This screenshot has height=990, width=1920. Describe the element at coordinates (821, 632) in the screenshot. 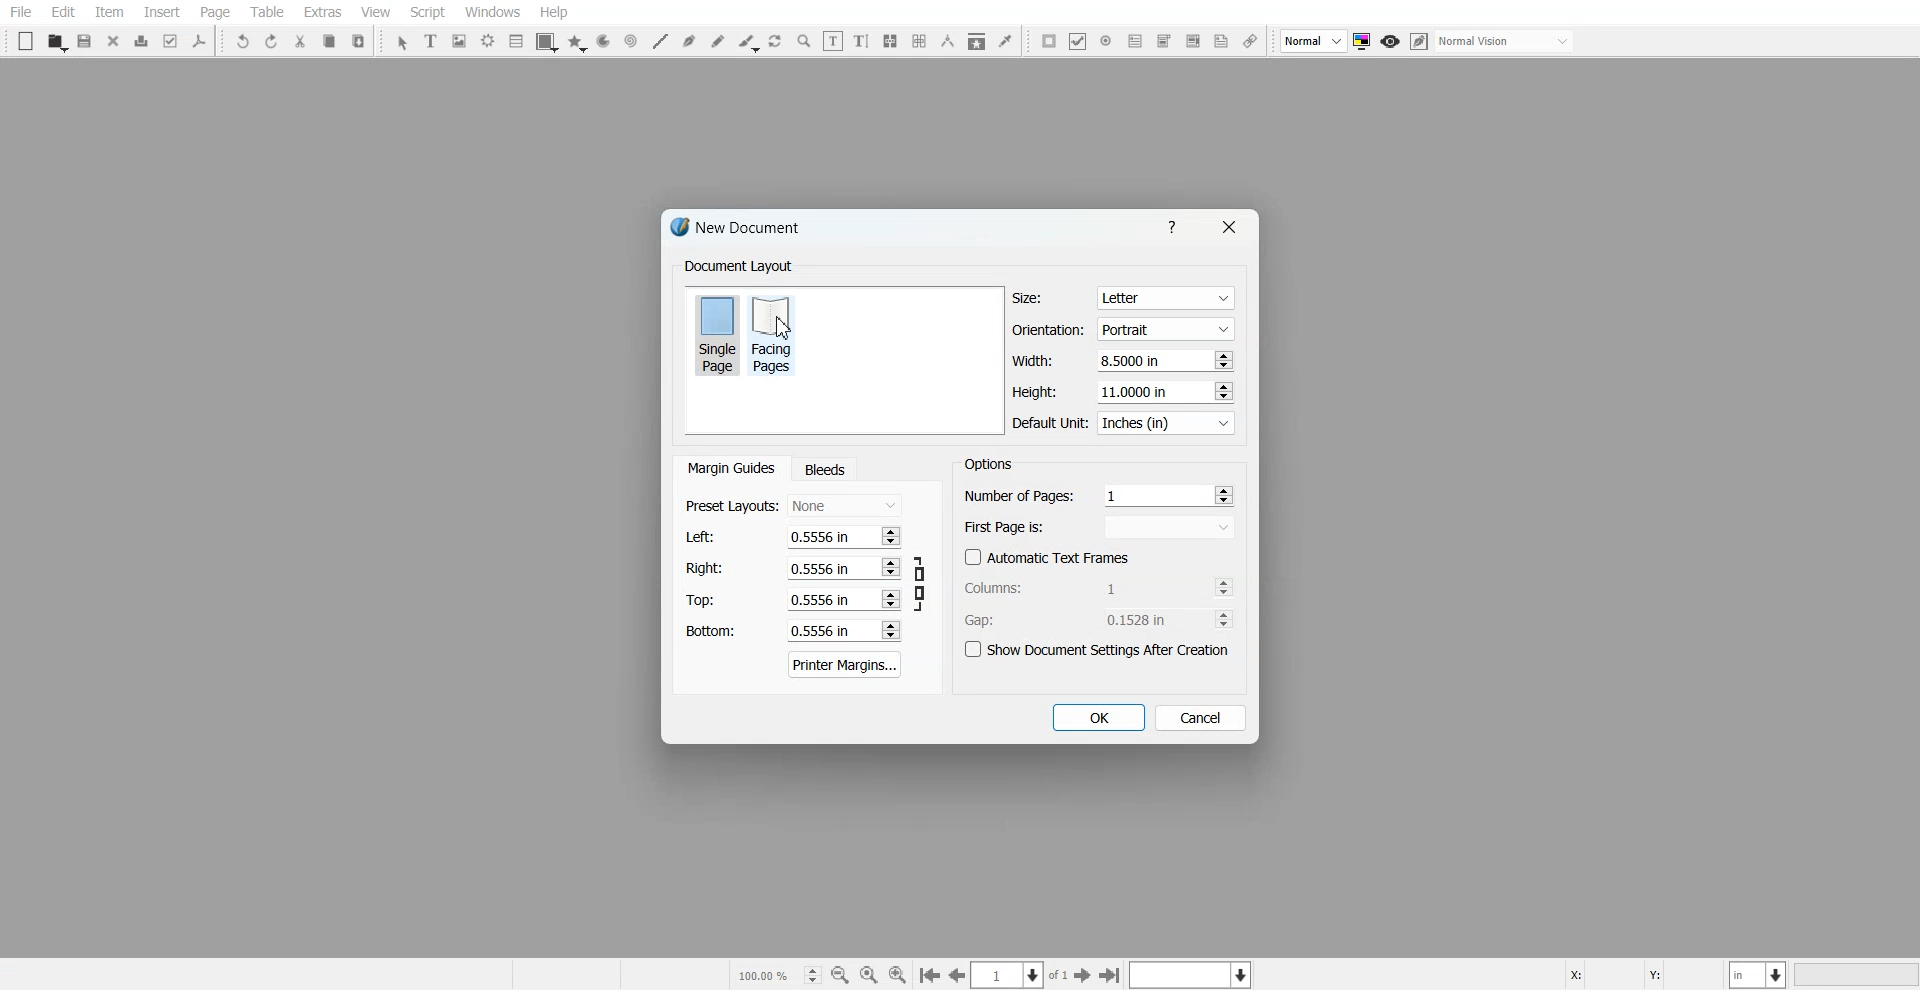

I see `0.5556 in` at that location.